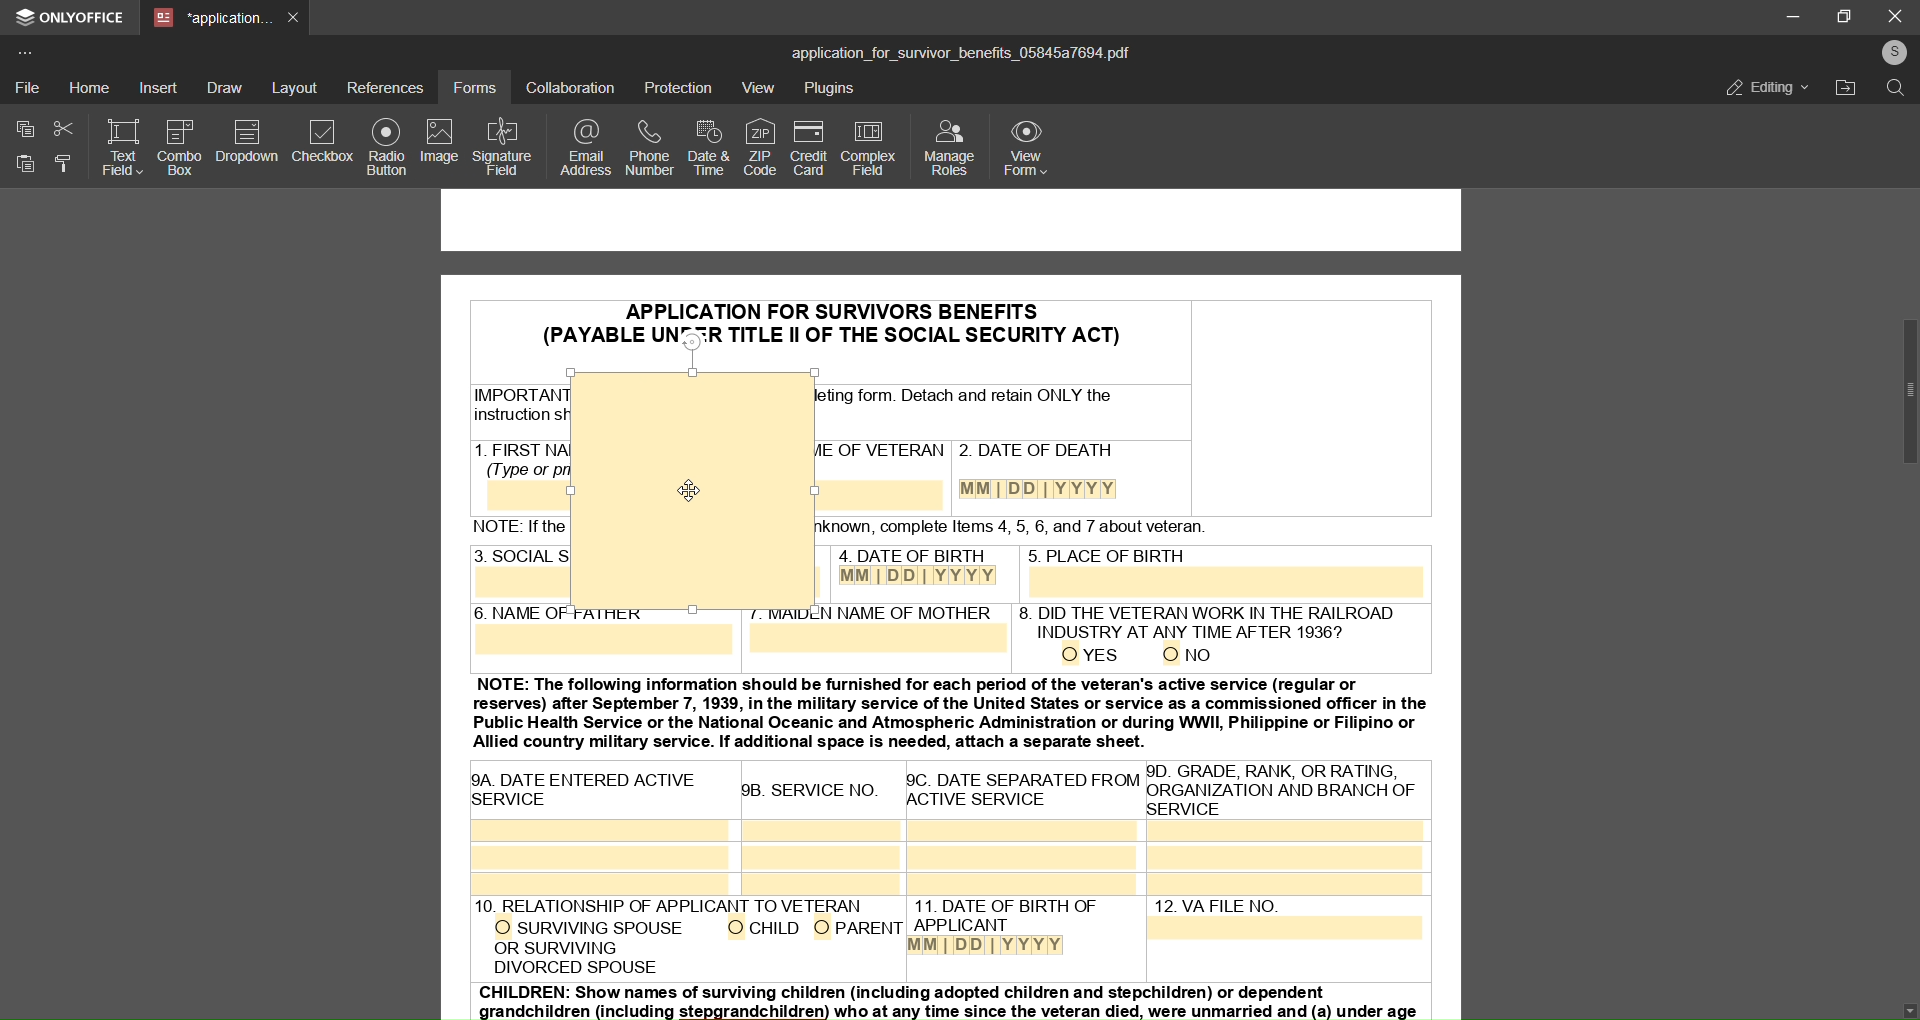  Describe the element at coordinates (508, 137) in the screenshot. I see `signature` at that location.